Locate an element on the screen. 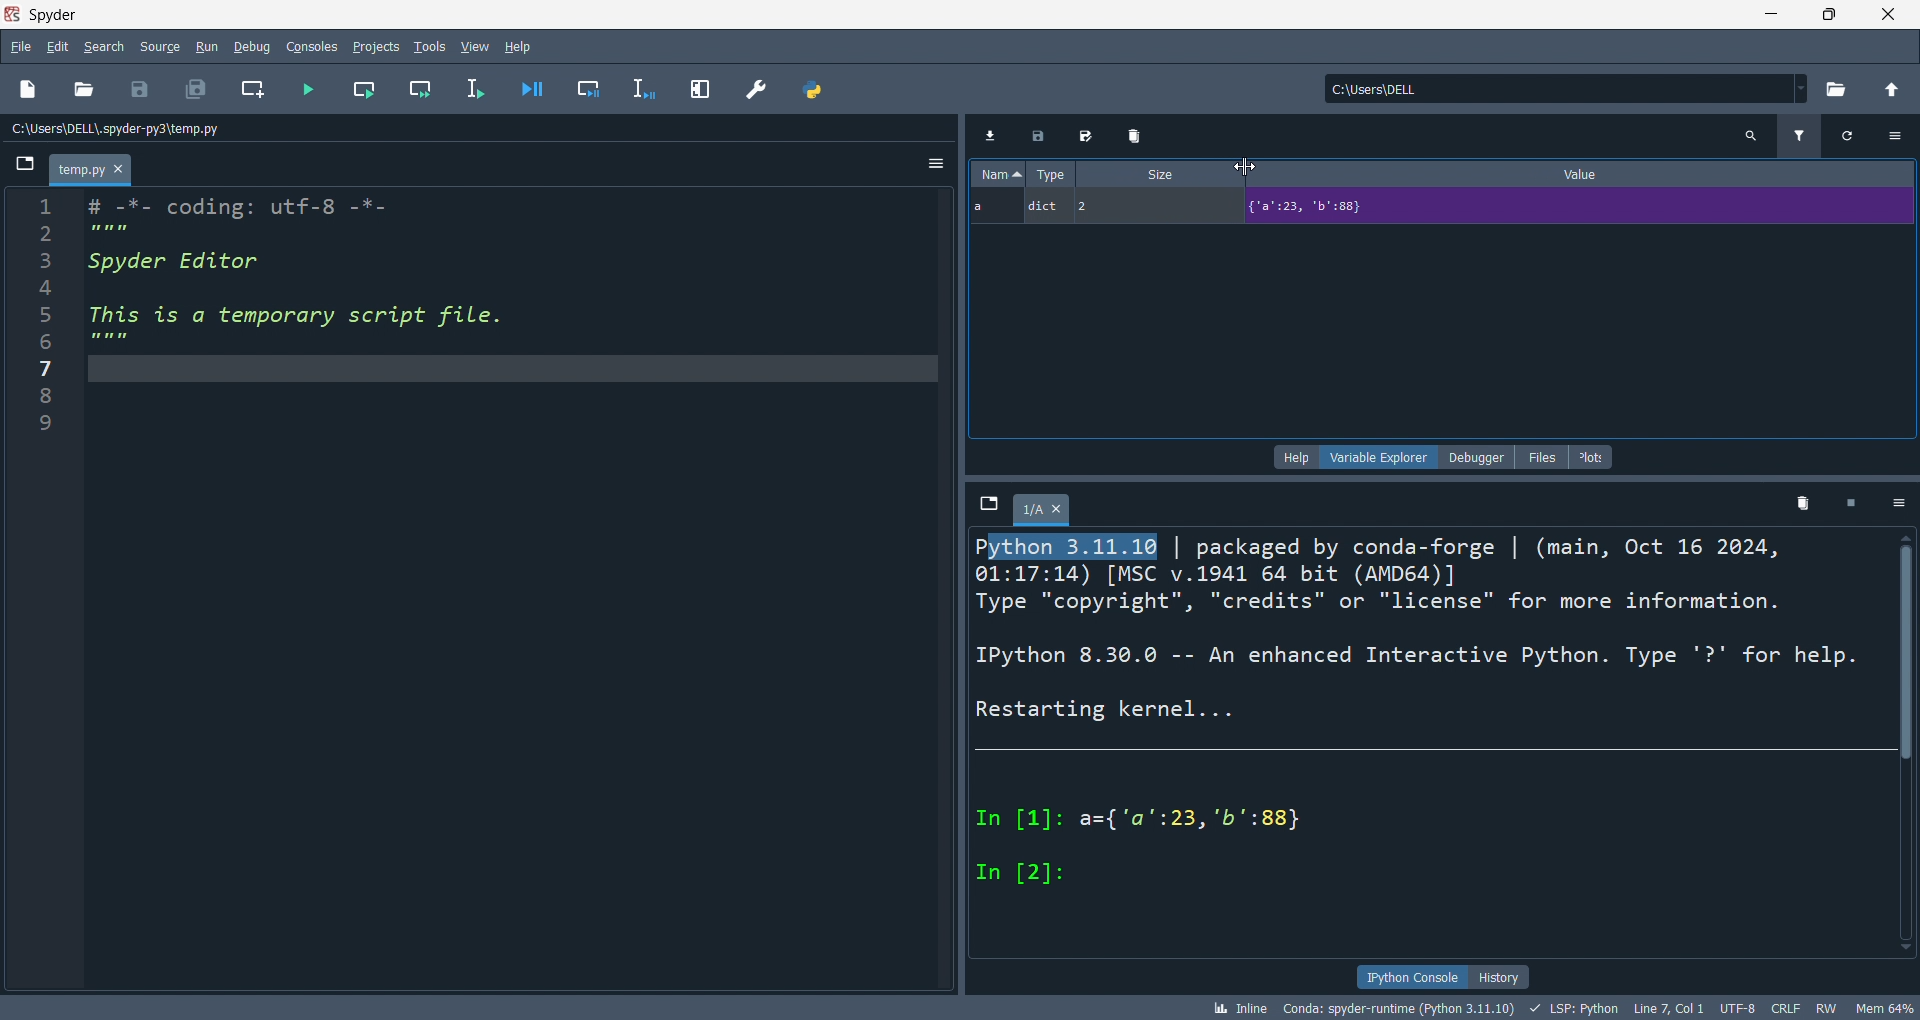  data is located at coordinates (1446, 209).